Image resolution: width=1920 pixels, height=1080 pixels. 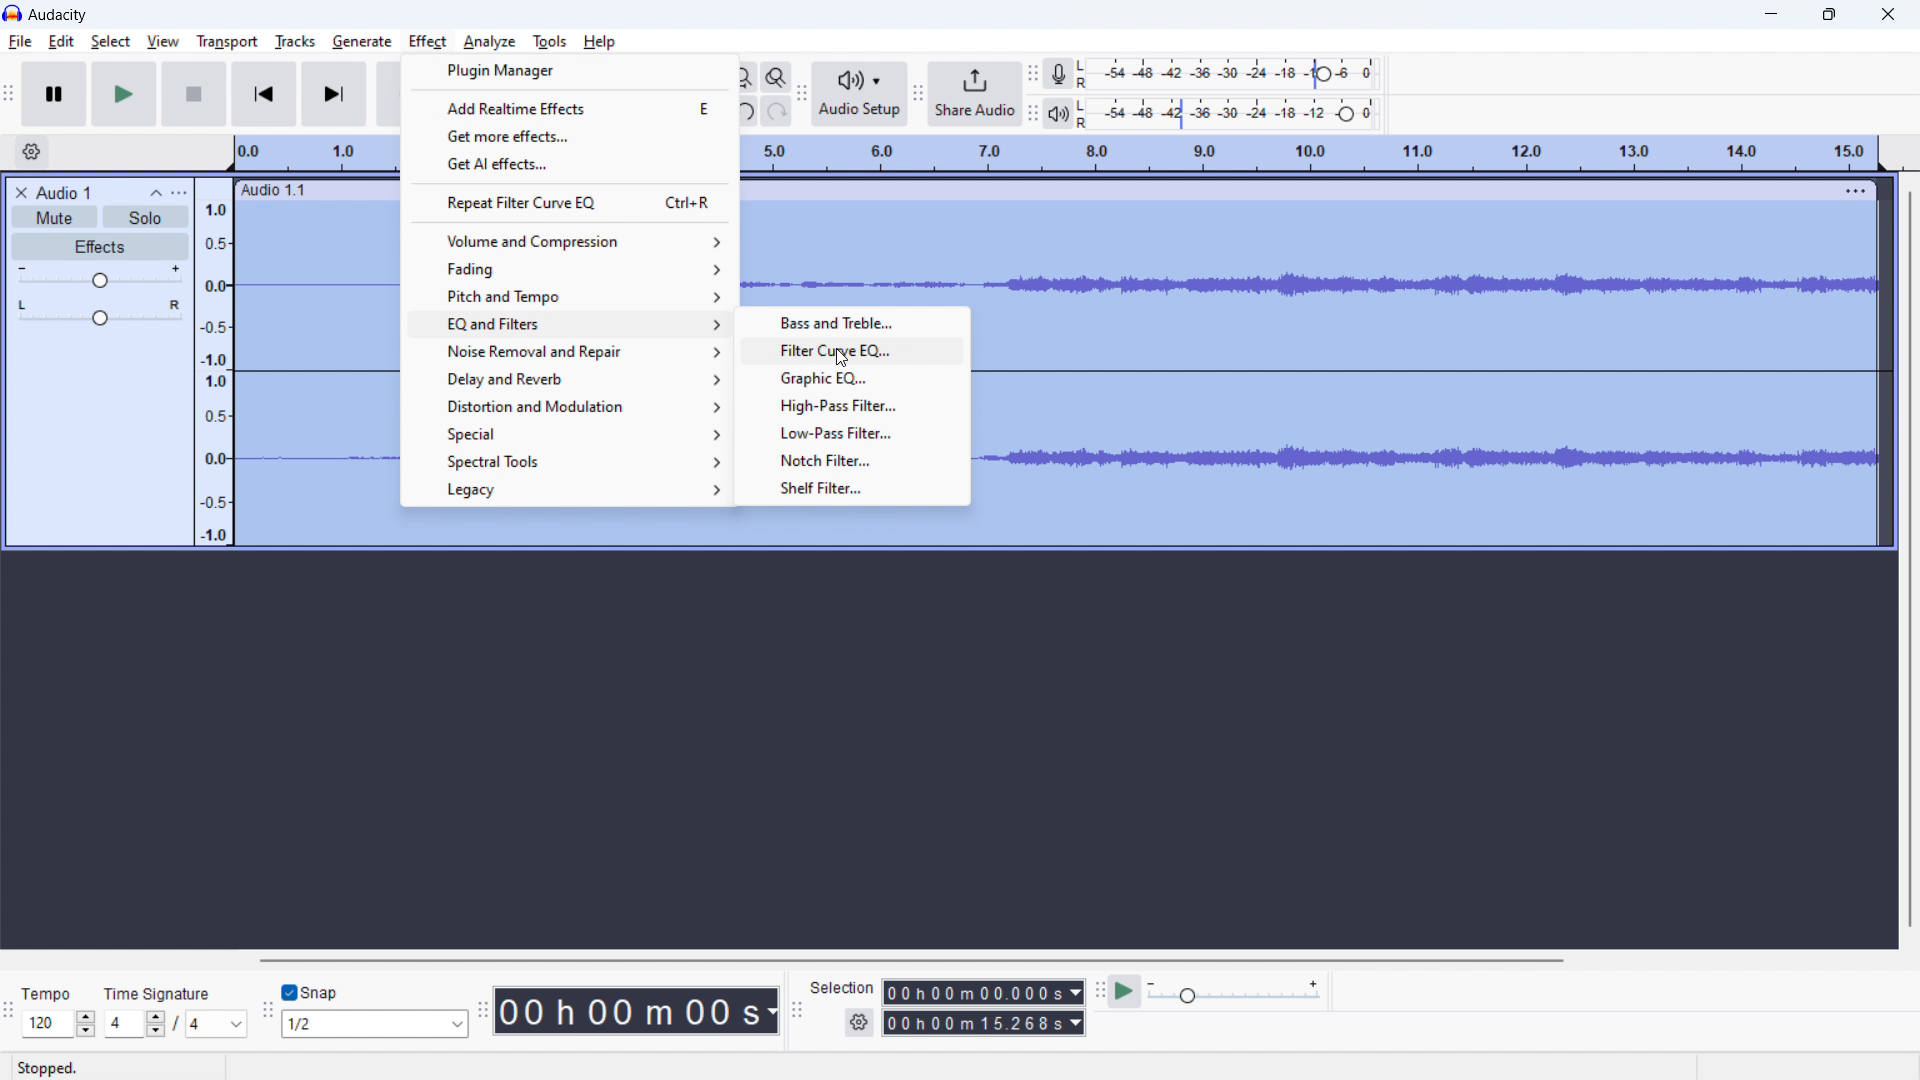 I want to click on tracks, so click(x=295, y=42).